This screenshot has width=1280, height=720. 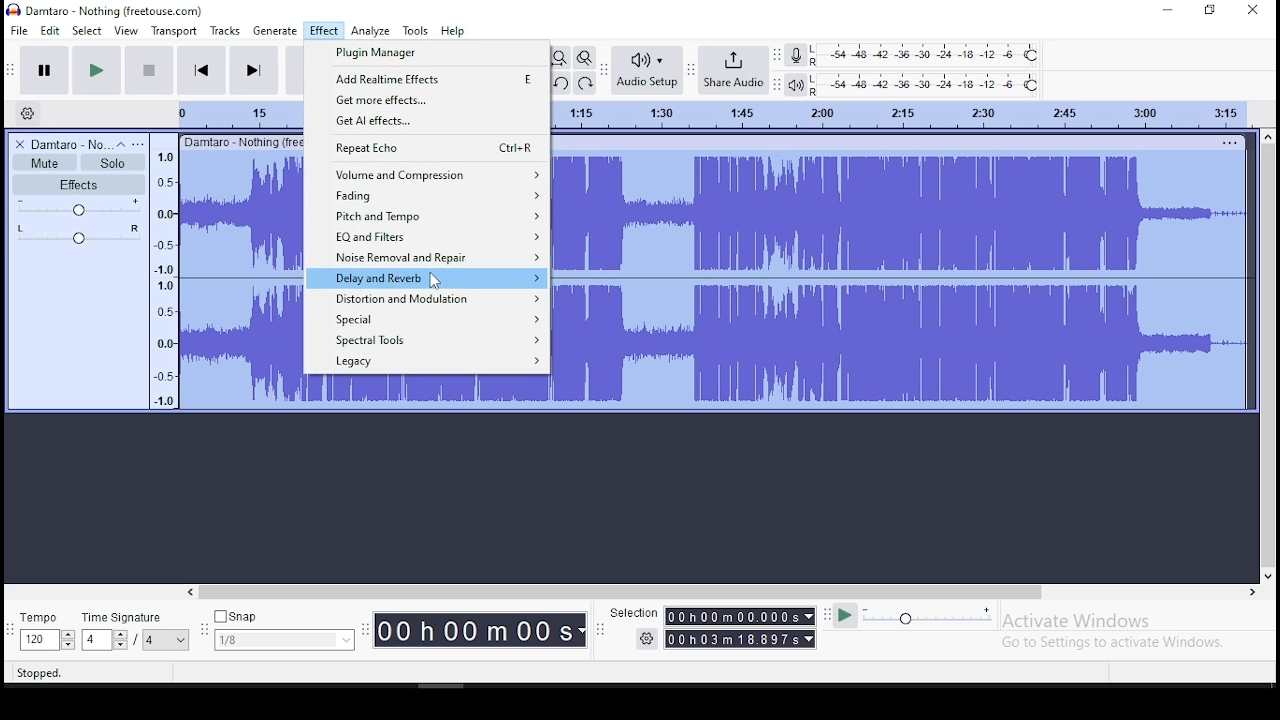 I want to click on minimize, so click(x=1168, y=10).